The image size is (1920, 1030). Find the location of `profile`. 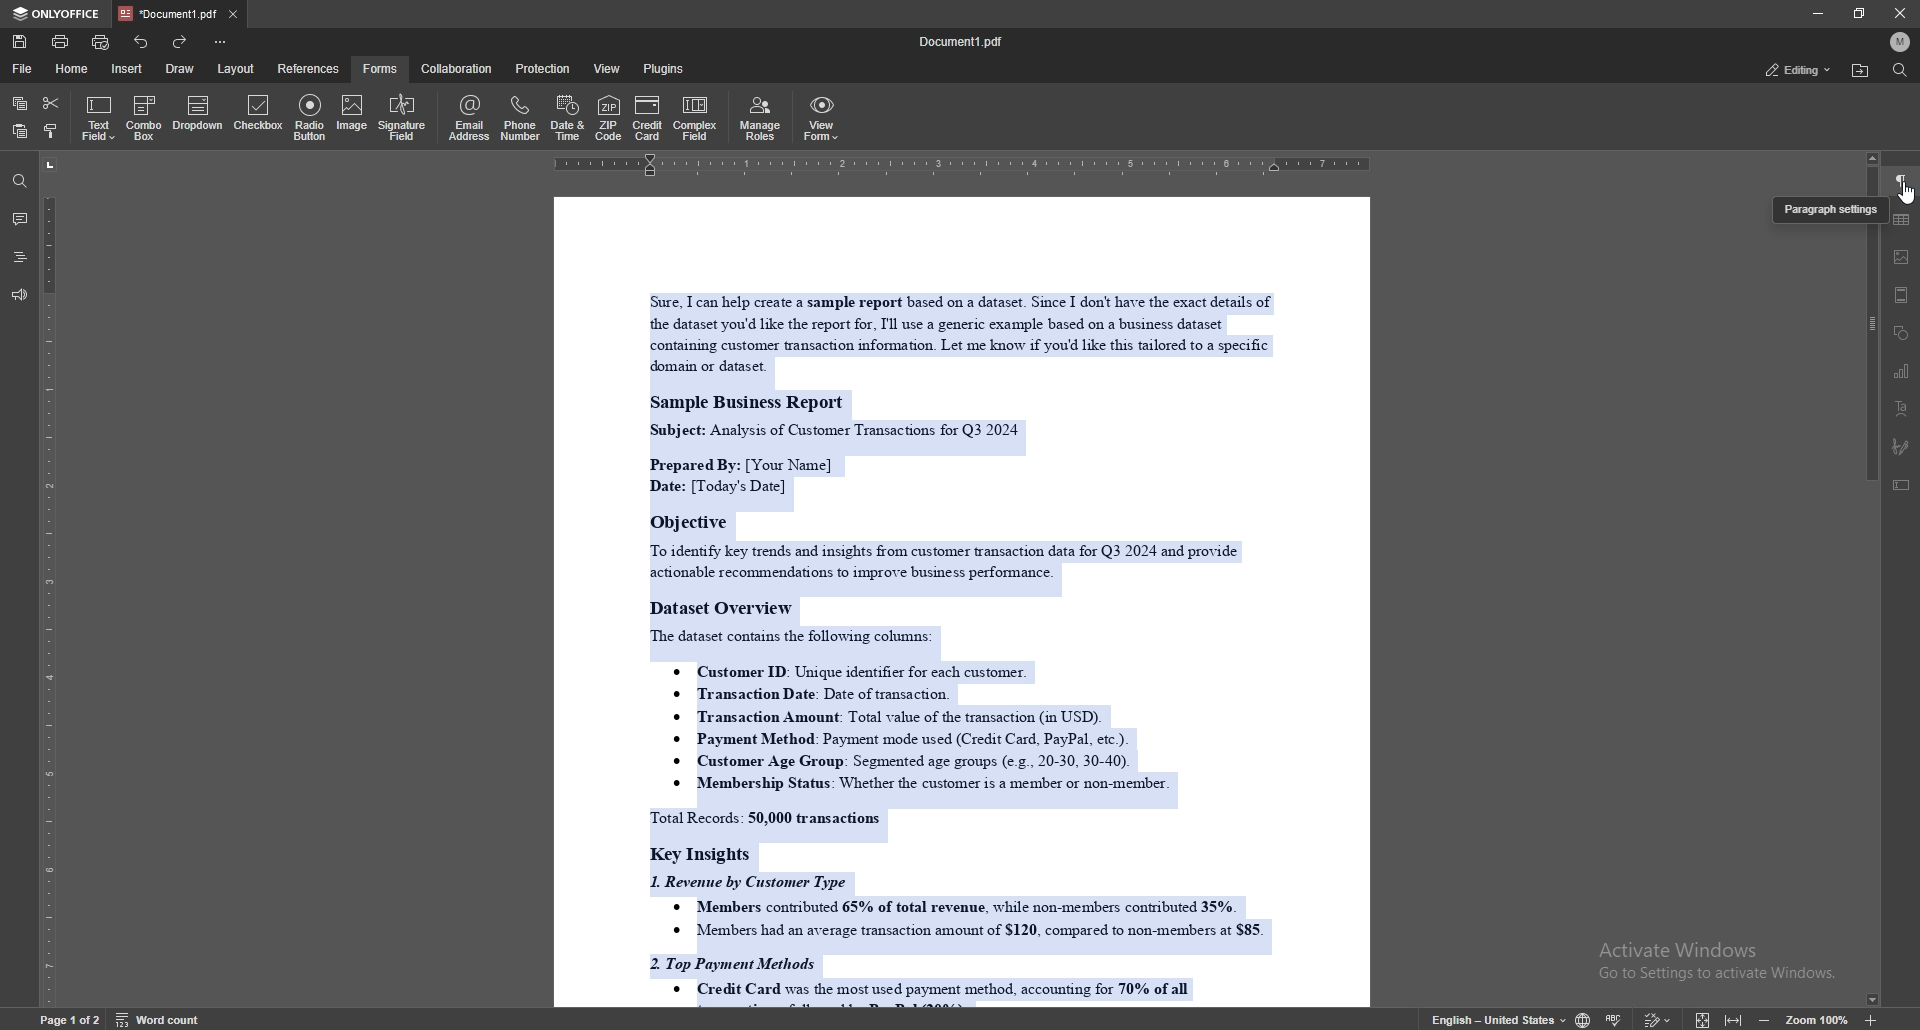

profile is located at coordinates (1900, 41).